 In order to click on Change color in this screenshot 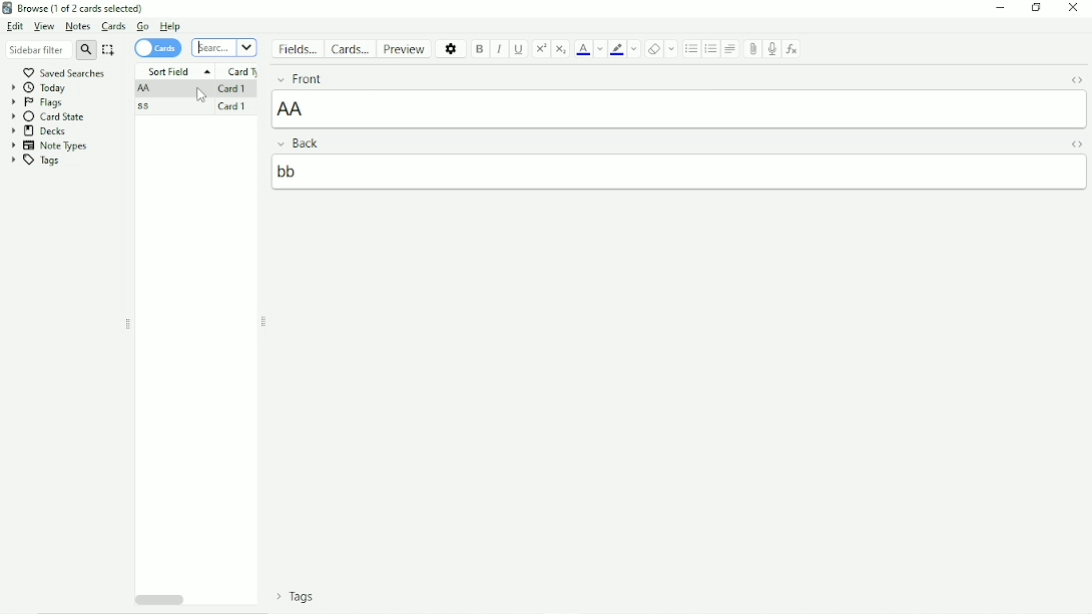, I will do `click(634, 49)`.